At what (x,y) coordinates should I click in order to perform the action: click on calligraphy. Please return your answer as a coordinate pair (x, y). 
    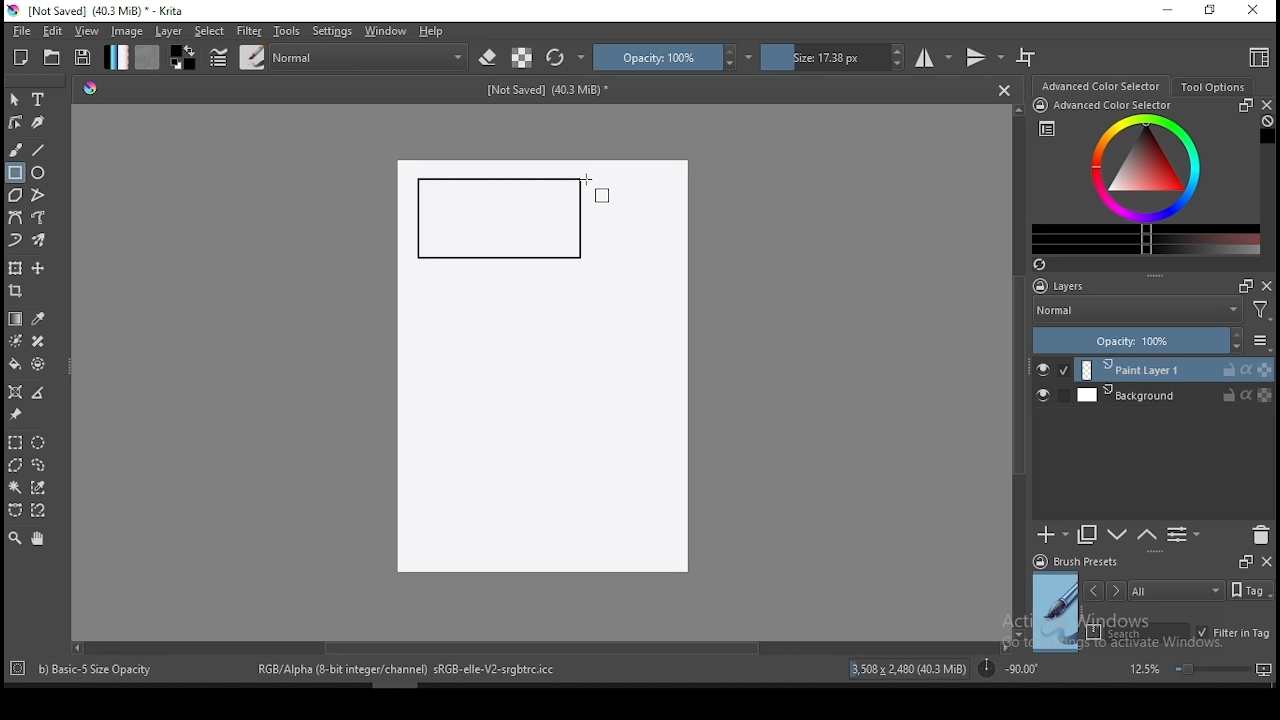
    Looking at the image, I should click on (39, 121).